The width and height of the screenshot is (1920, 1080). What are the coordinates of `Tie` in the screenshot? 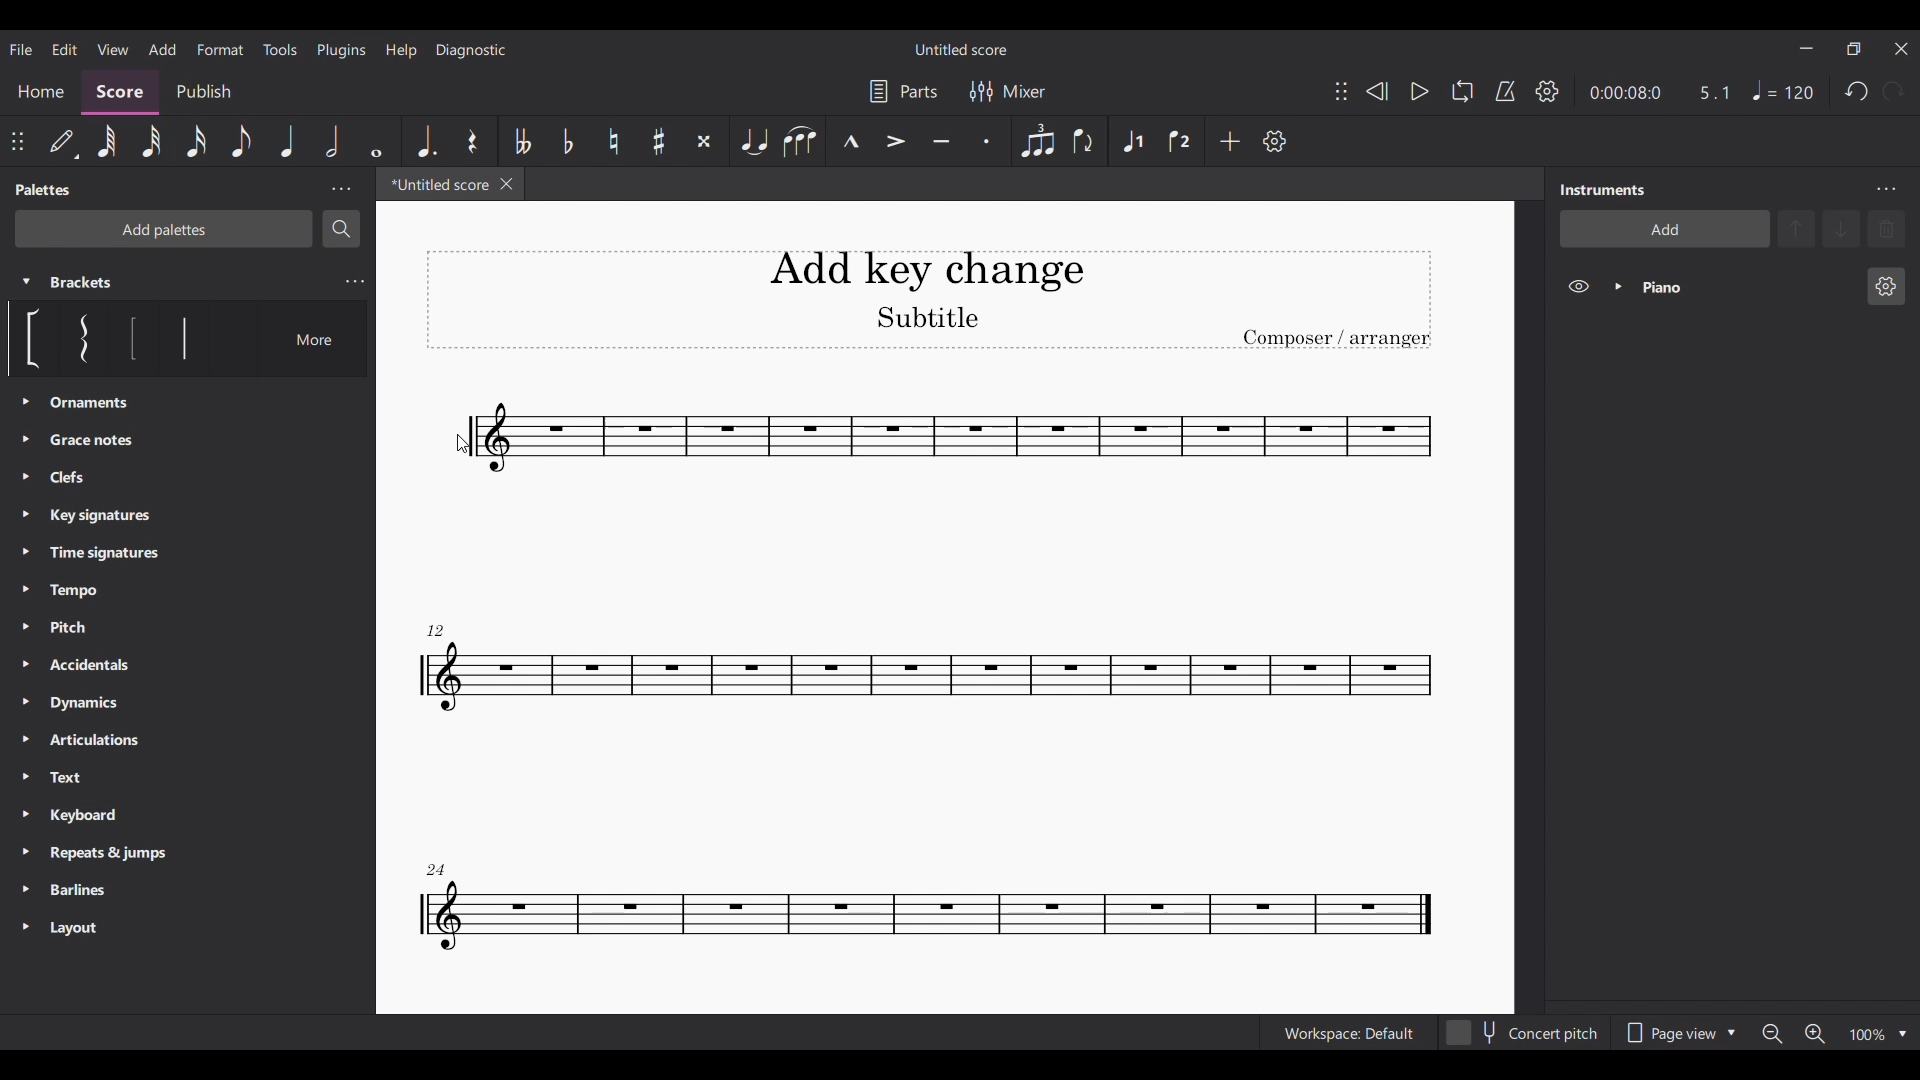 It's located at (756, 141).